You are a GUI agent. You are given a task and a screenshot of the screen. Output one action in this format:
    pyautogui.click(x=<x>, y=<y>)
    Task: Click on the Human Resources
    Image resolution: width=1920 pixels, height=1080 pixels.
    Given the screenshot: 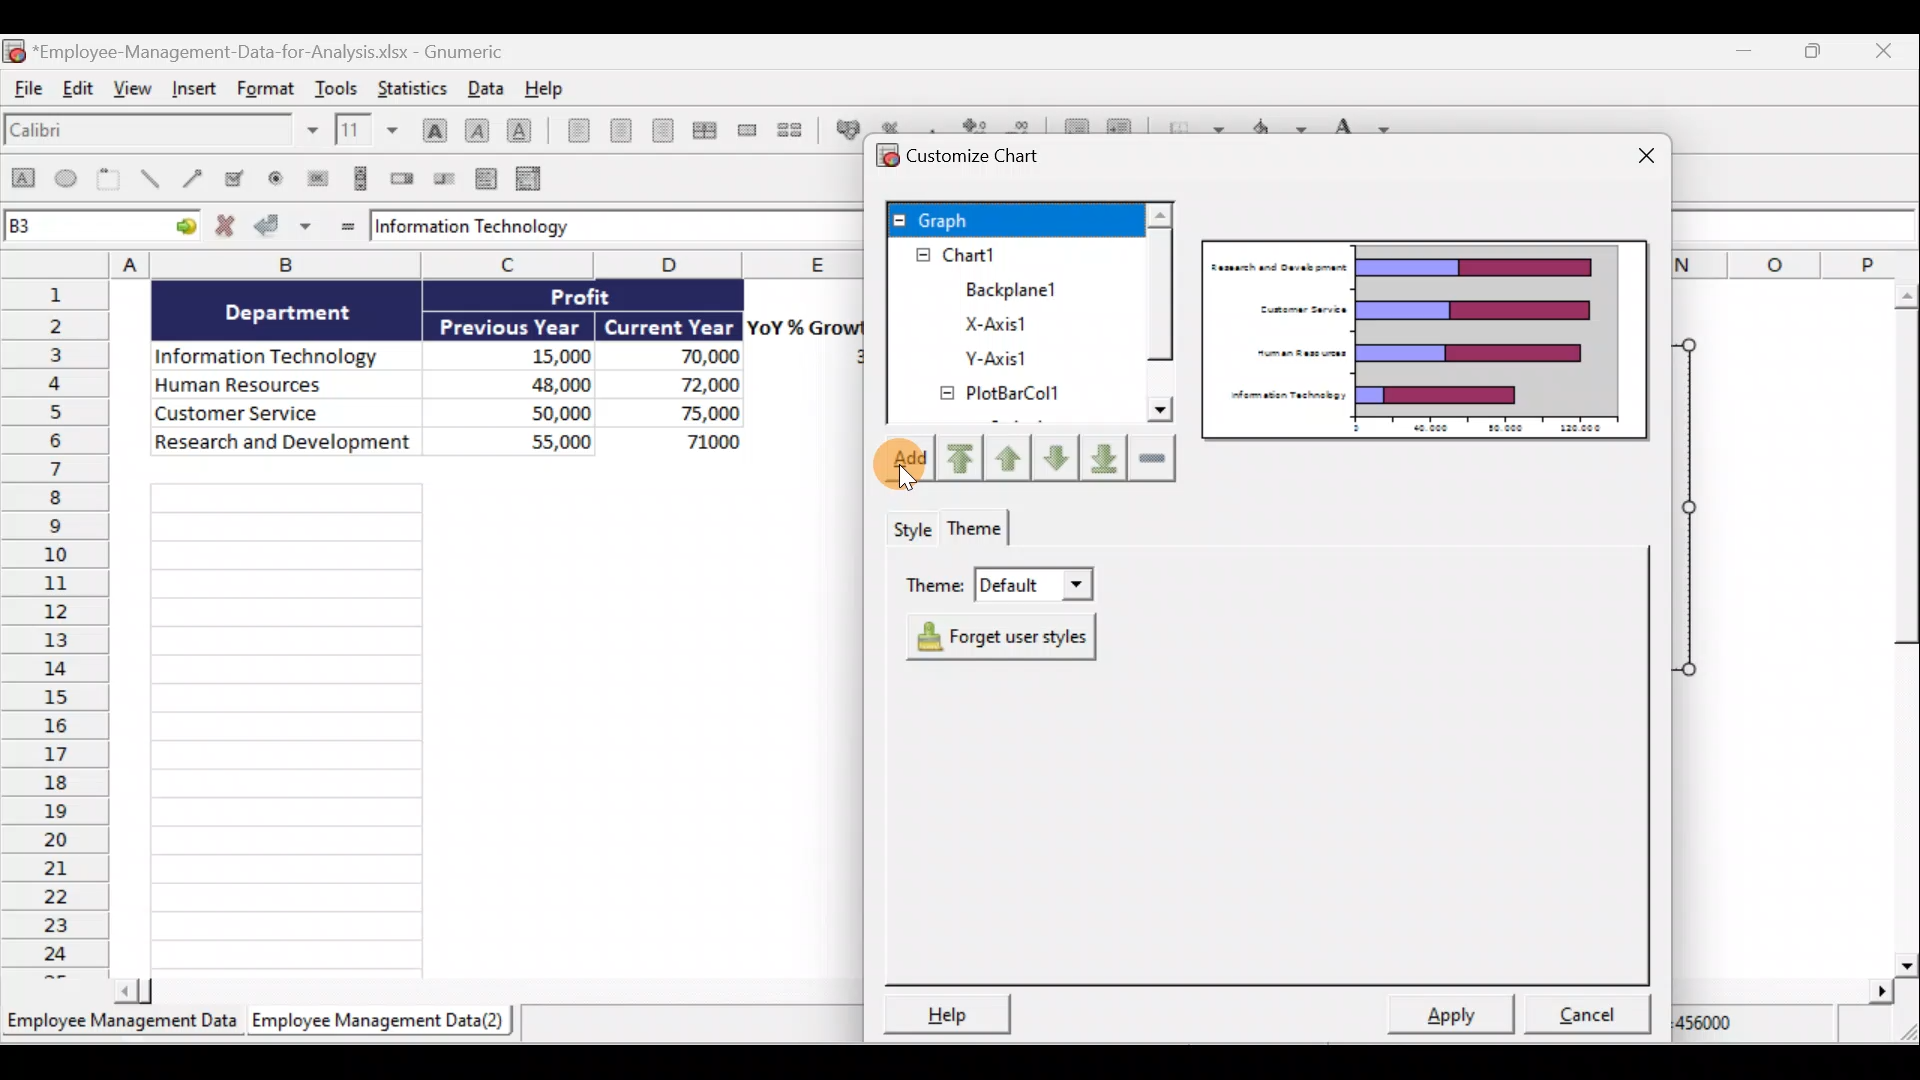 What is the action you would take?
    pyautogui.click(x=278, y=386)
    